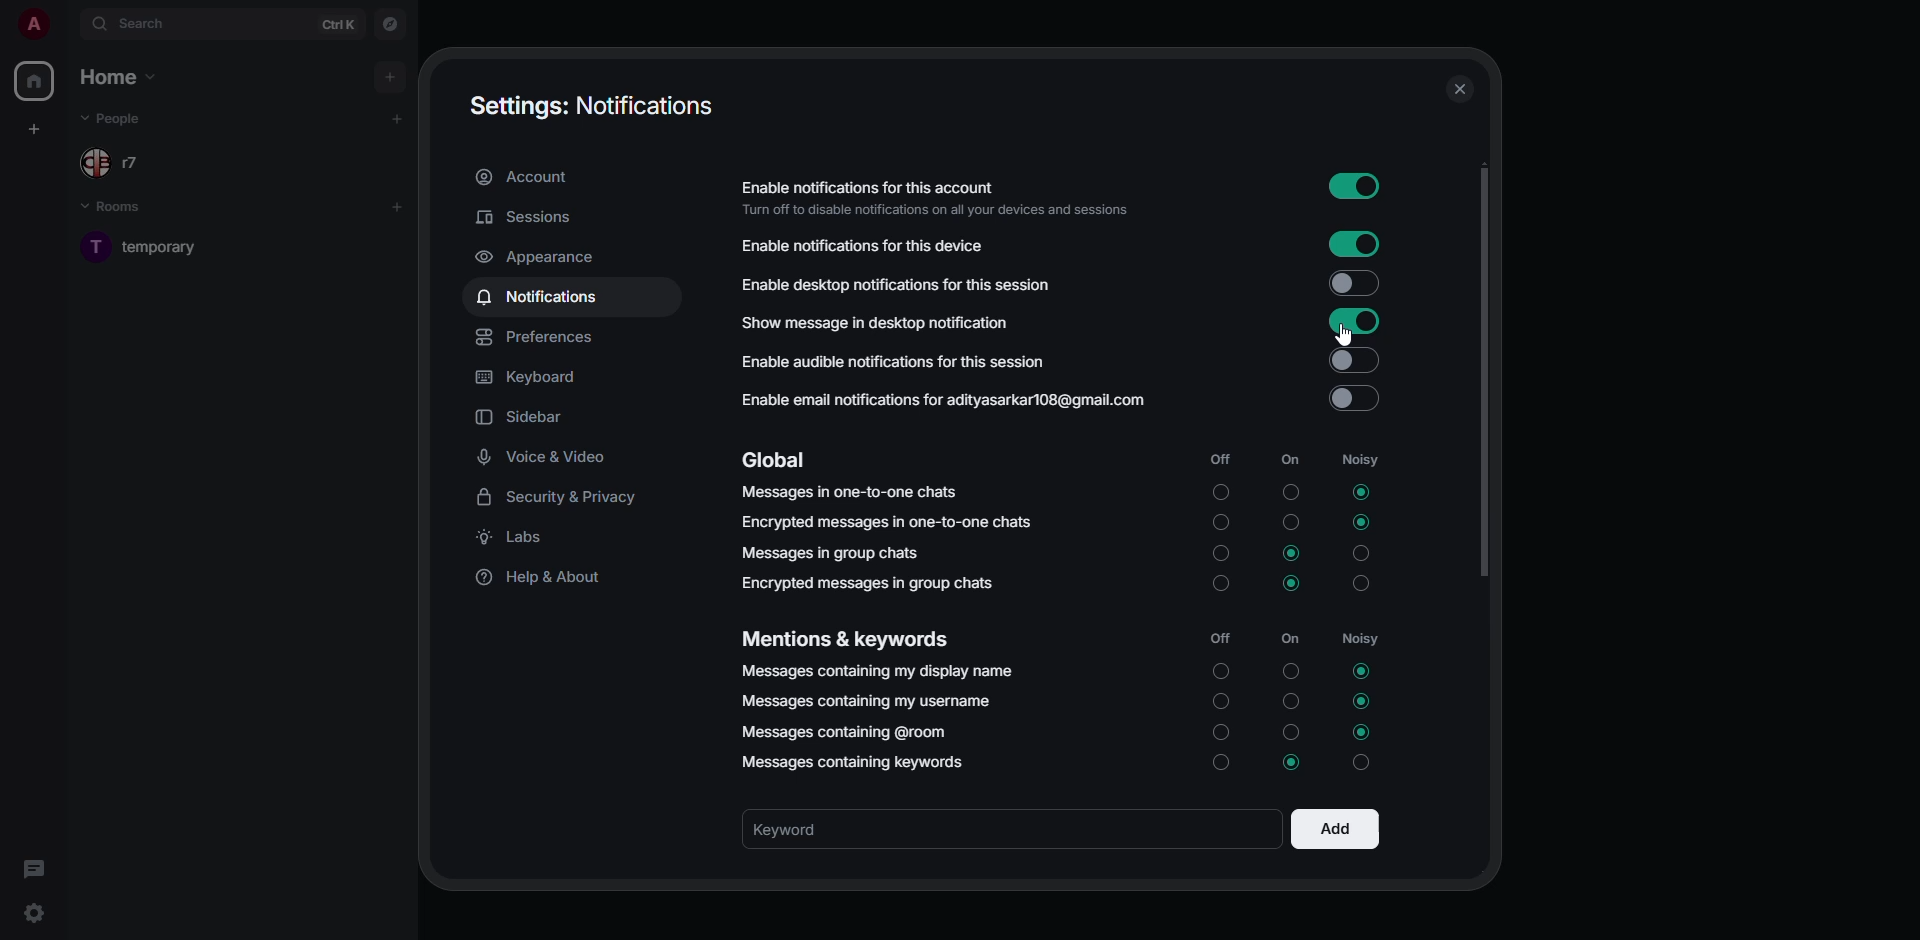  Describe the element at coordinates (121, 122) in the screenshot. I see `people` at that location.